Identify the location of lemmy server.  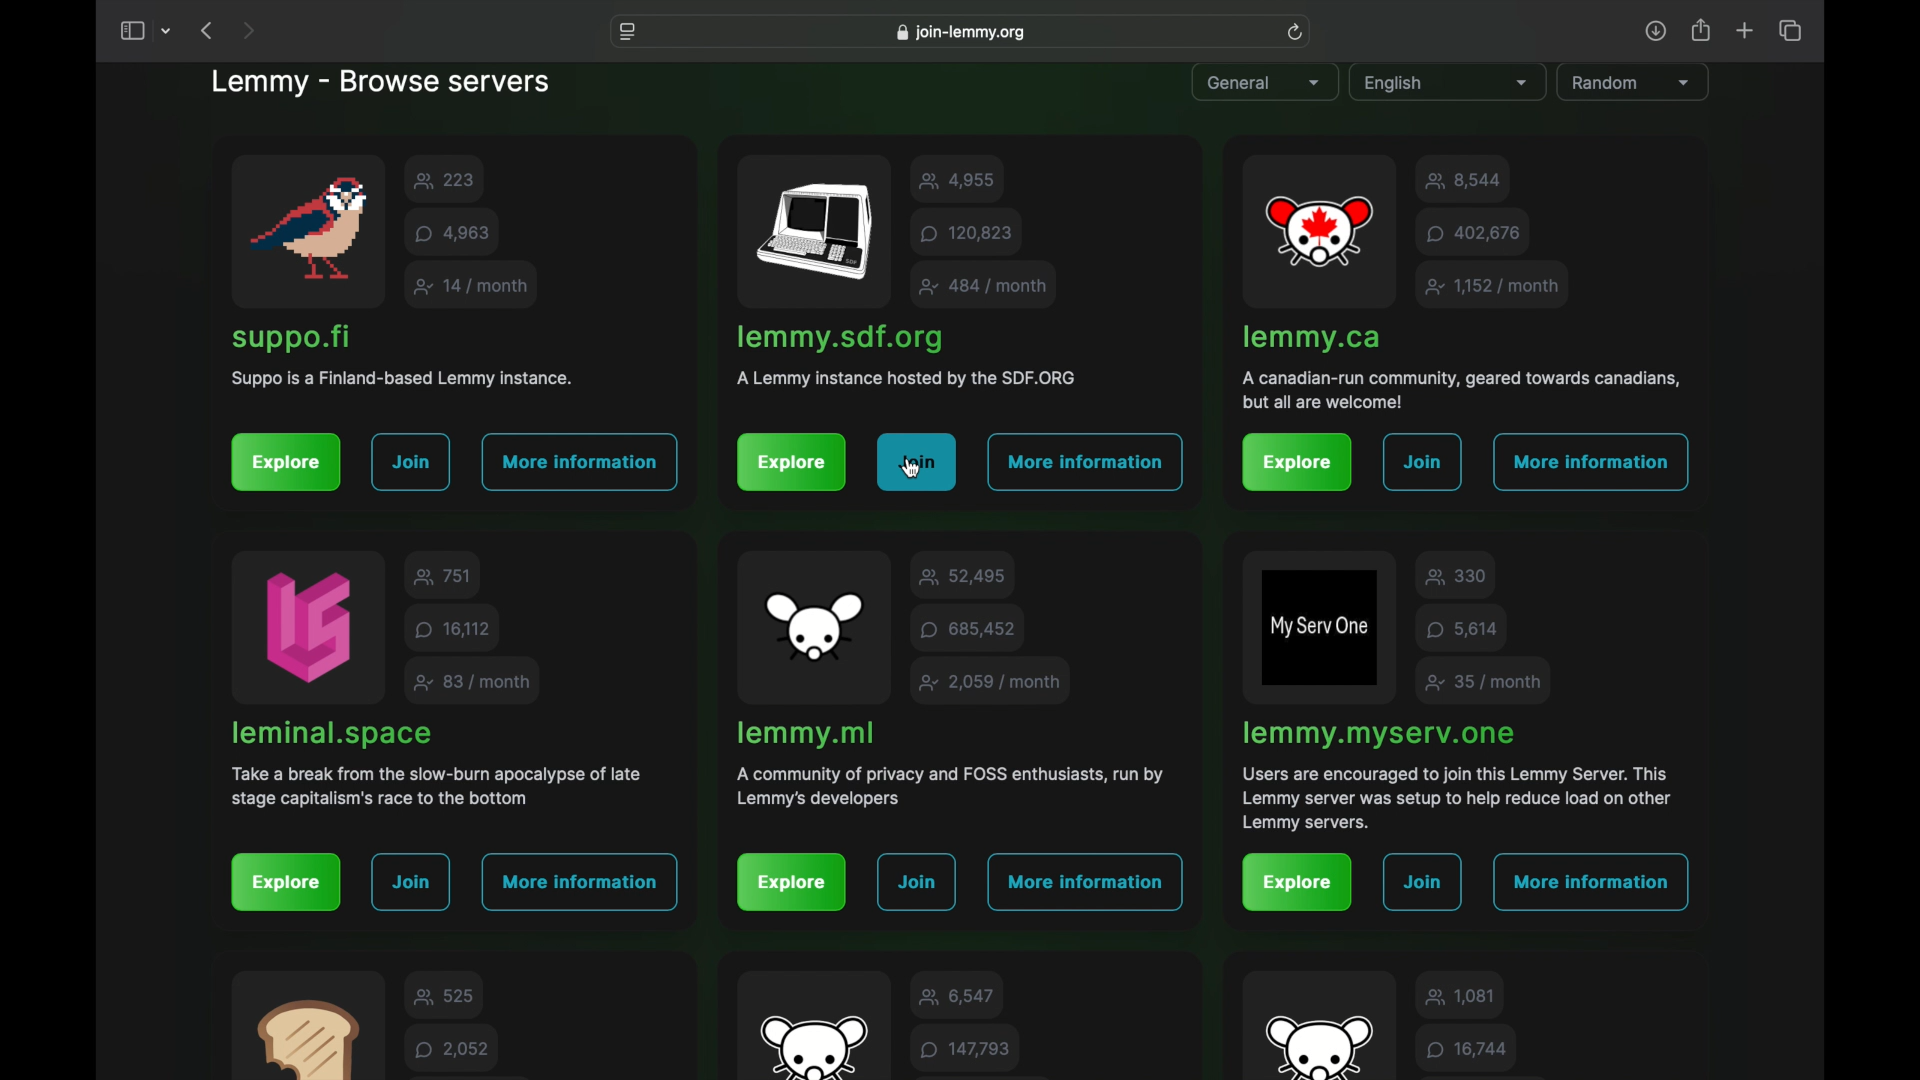
(1378, 735).